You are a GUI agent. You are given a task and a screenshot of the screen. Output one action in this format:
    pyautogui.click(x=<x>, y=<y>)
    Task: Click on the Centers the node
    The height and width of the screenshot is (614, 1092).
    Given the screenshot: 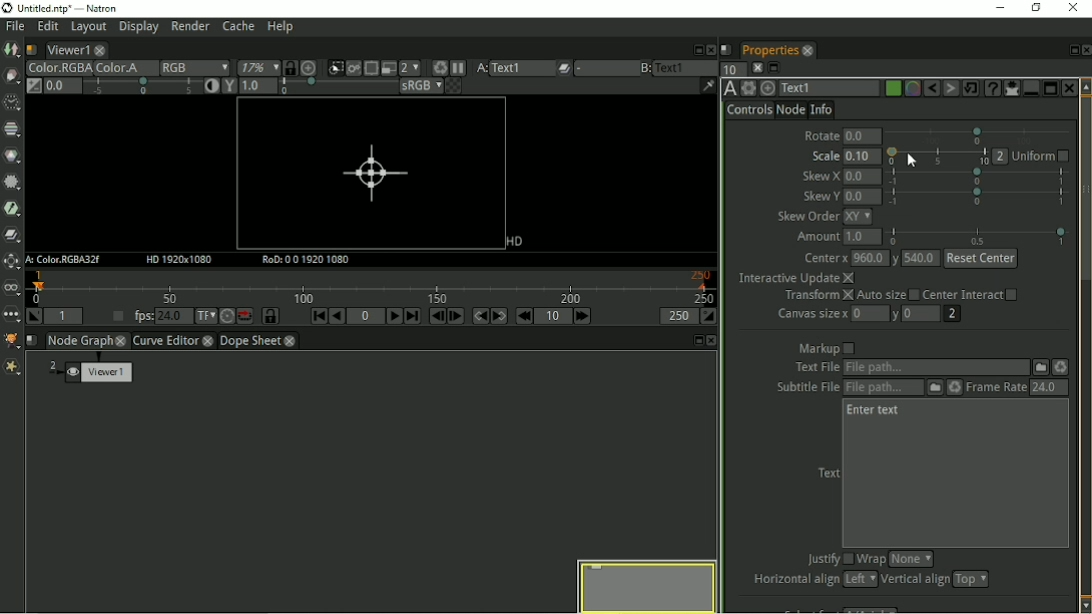 What is the action you would take?
    pyautogui.click(x=767, y=88)
    